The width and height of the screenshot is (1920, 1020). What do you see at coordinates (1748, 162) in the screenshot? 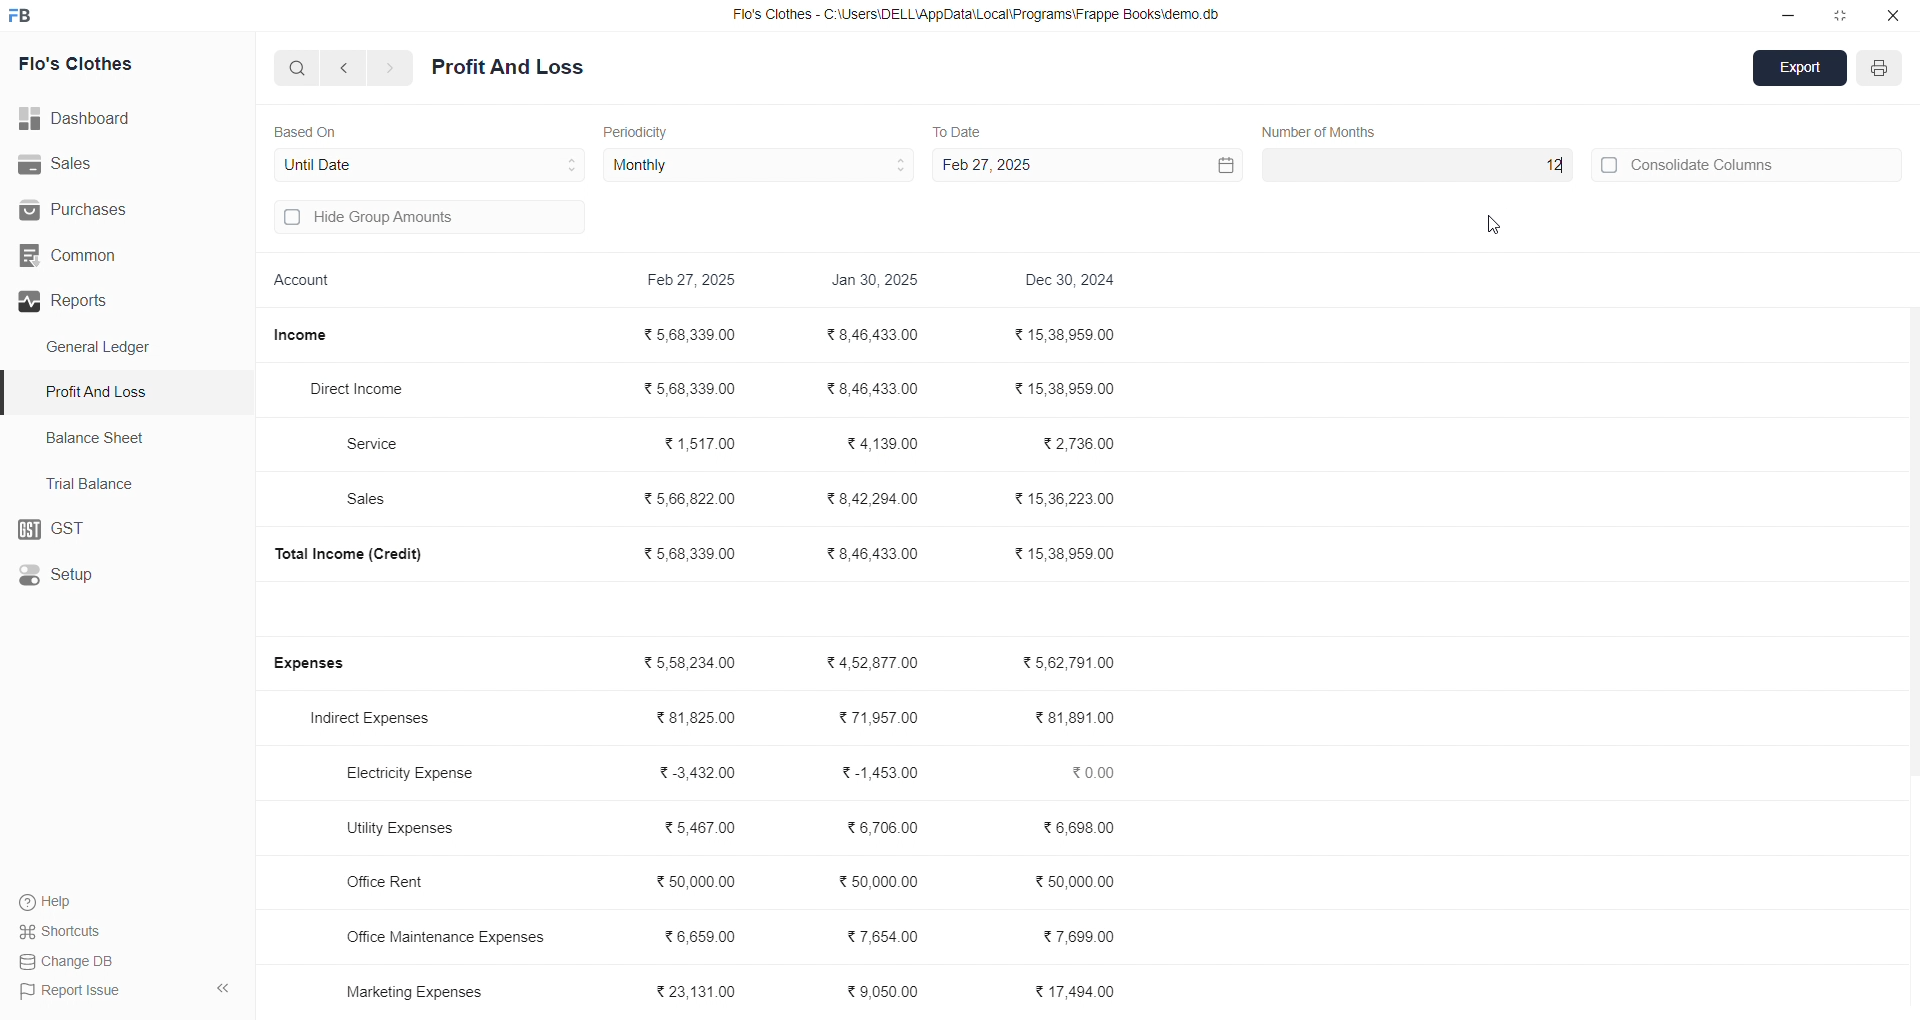
I see `Consolidate Columns` at bounding box center [1748, 162].